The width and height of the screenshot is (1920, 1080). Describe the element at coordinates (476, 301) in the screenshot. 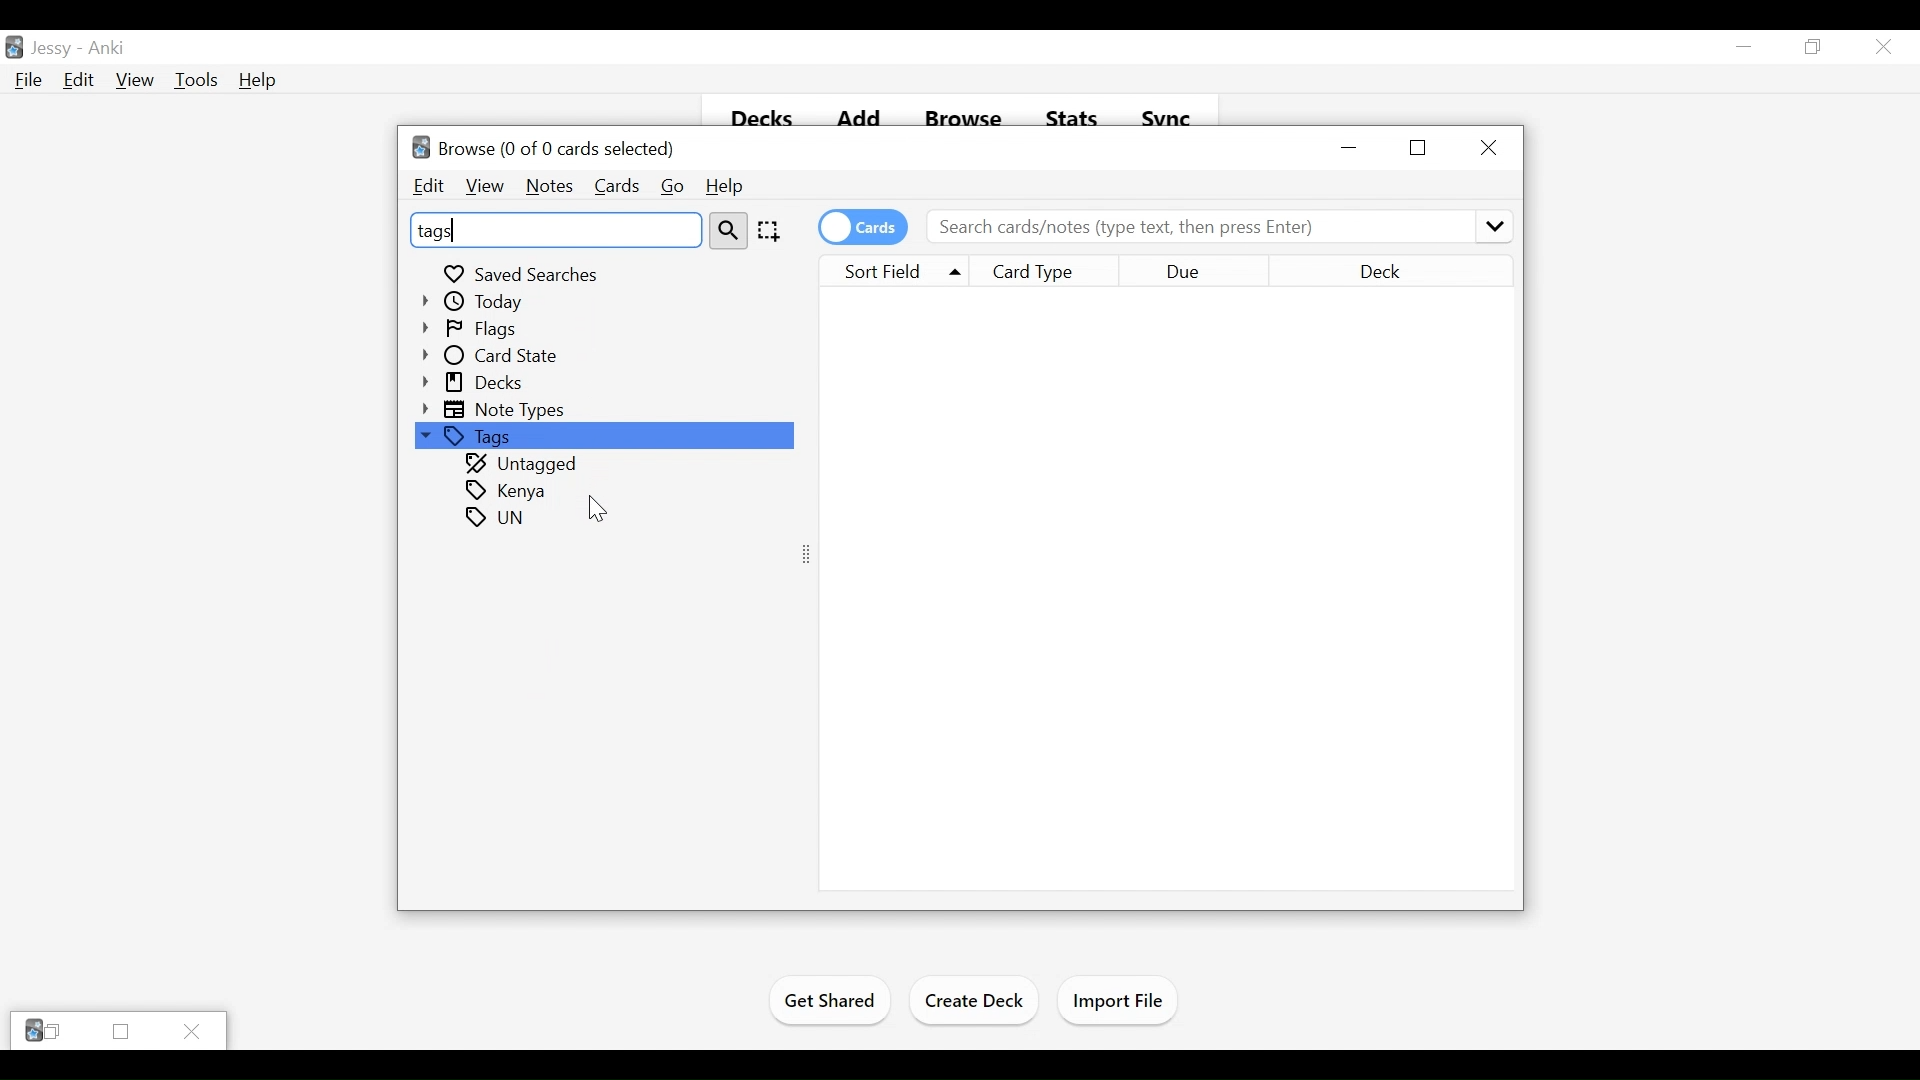

I see `Today` at that location.